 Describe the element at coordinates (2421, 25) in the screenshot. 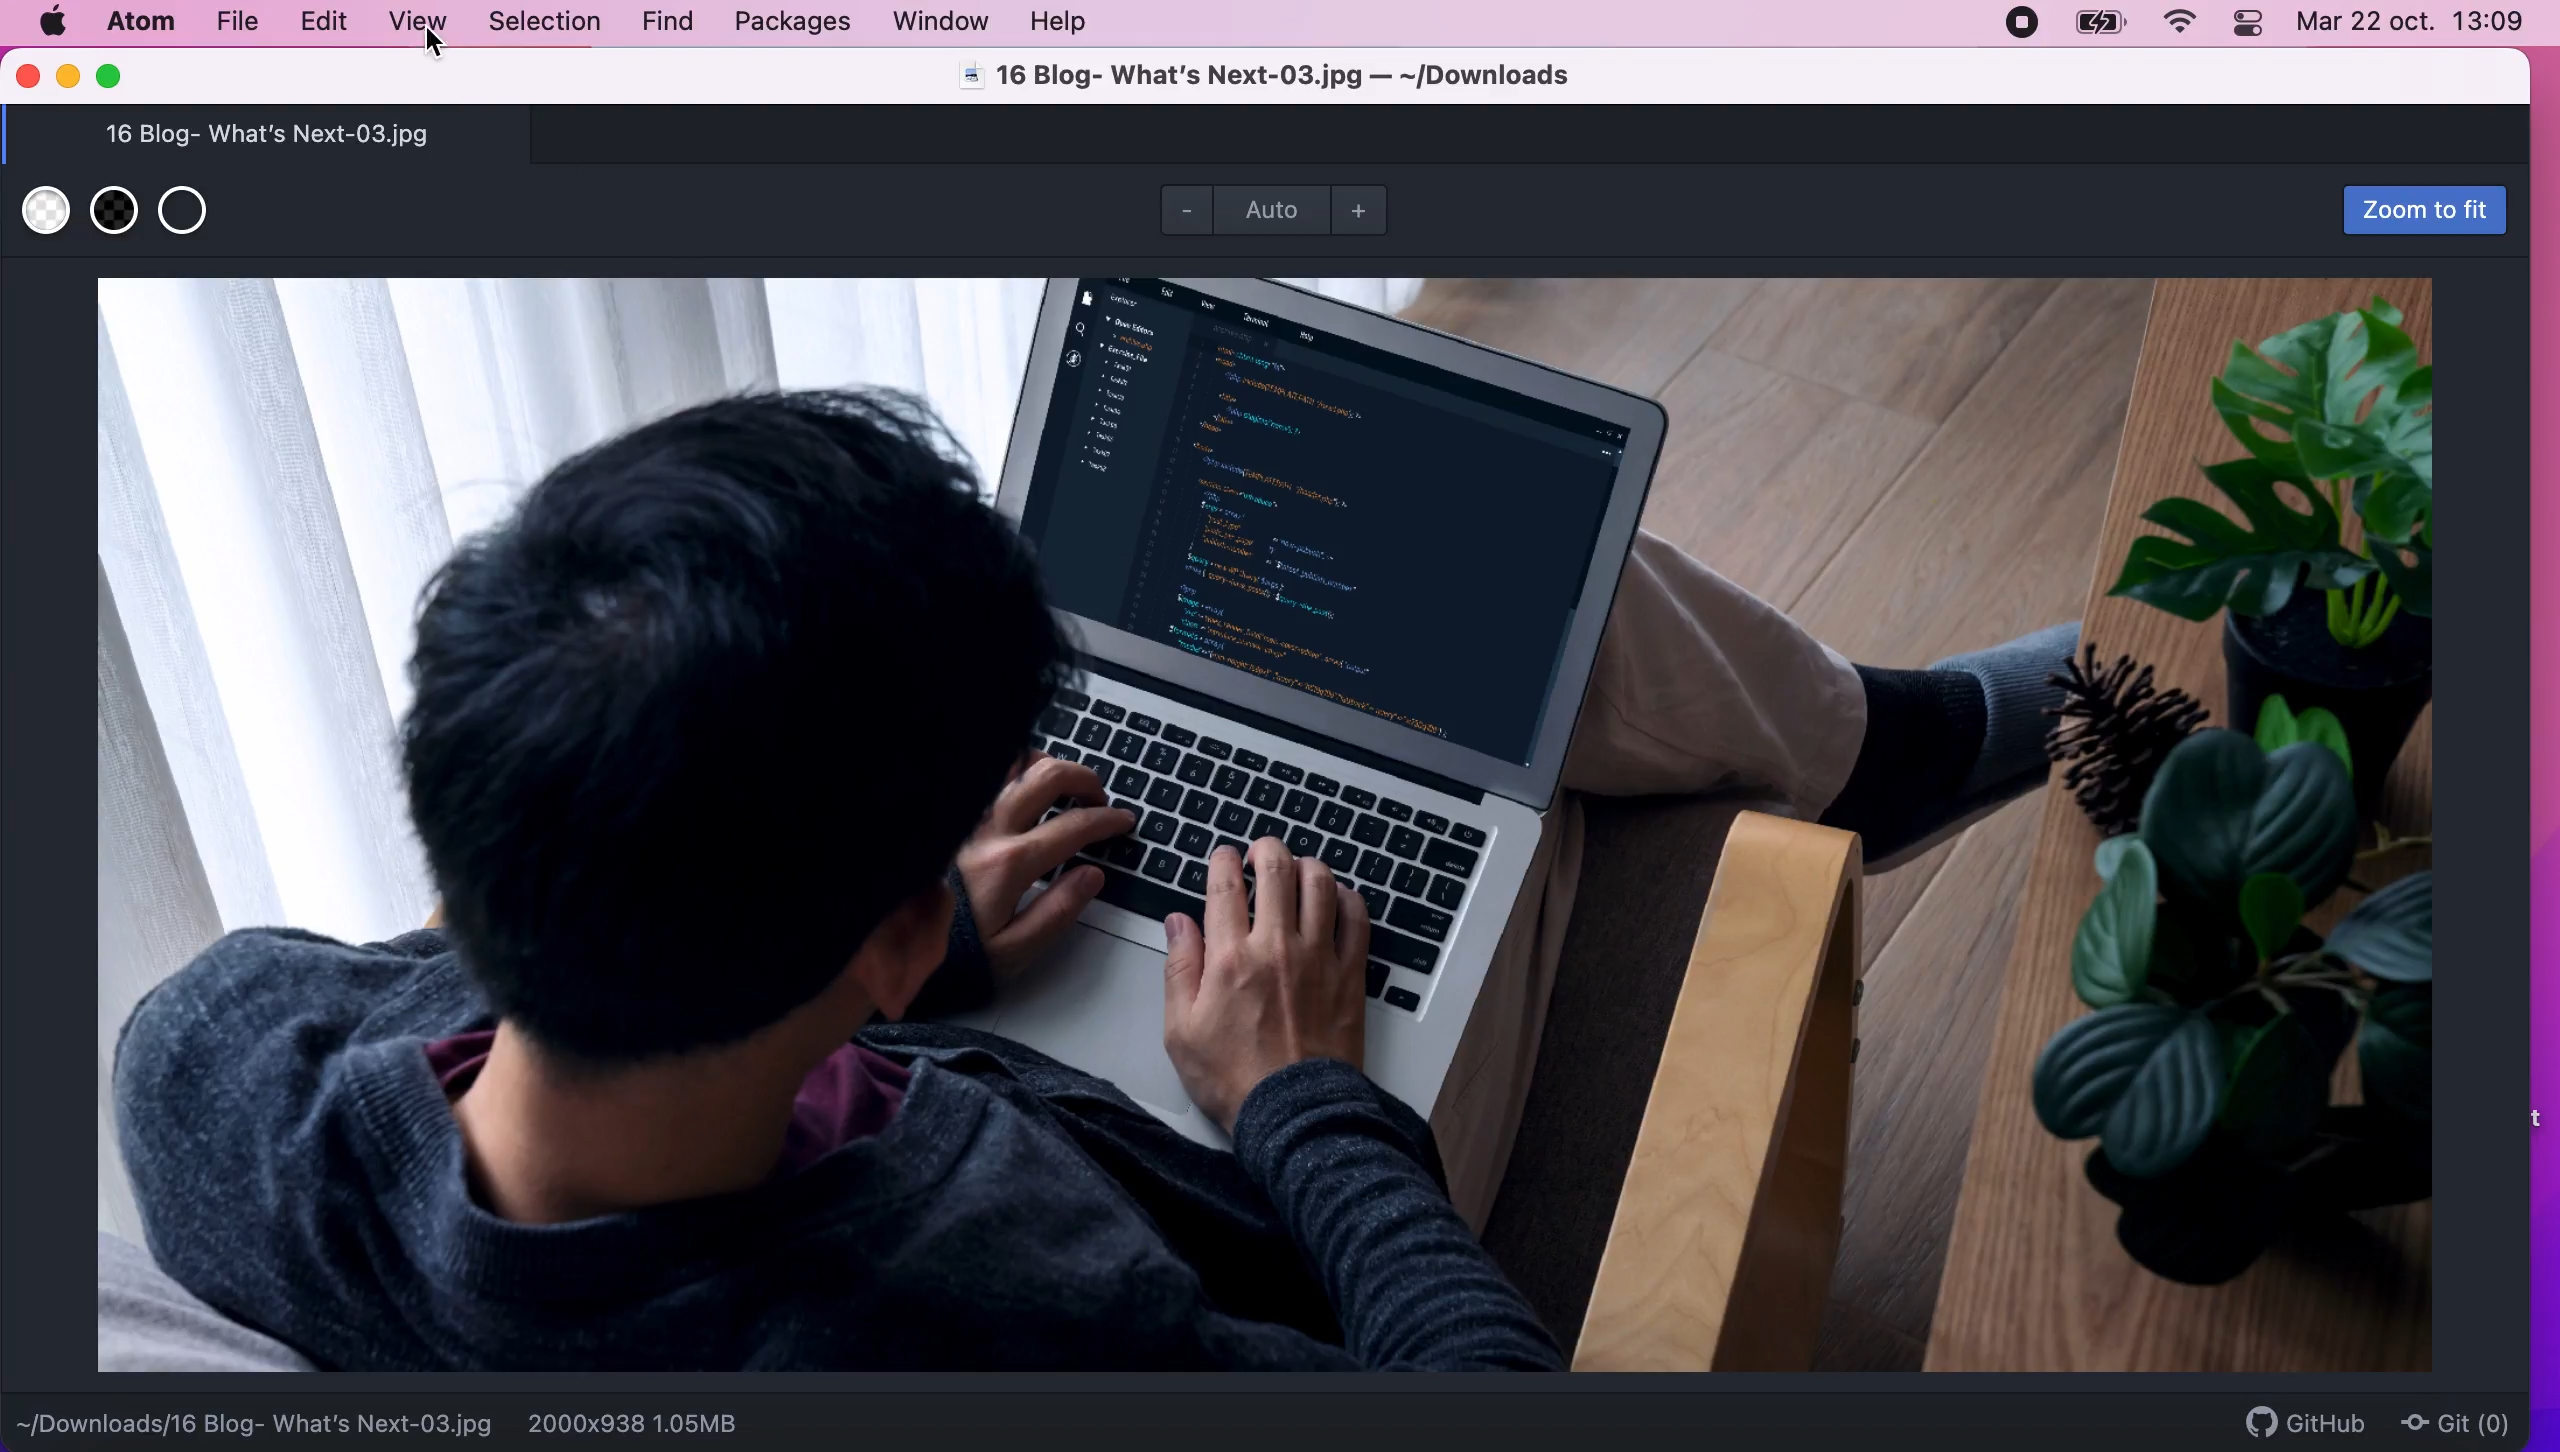

I see `Mar 22 oct, 13:09` at that location.